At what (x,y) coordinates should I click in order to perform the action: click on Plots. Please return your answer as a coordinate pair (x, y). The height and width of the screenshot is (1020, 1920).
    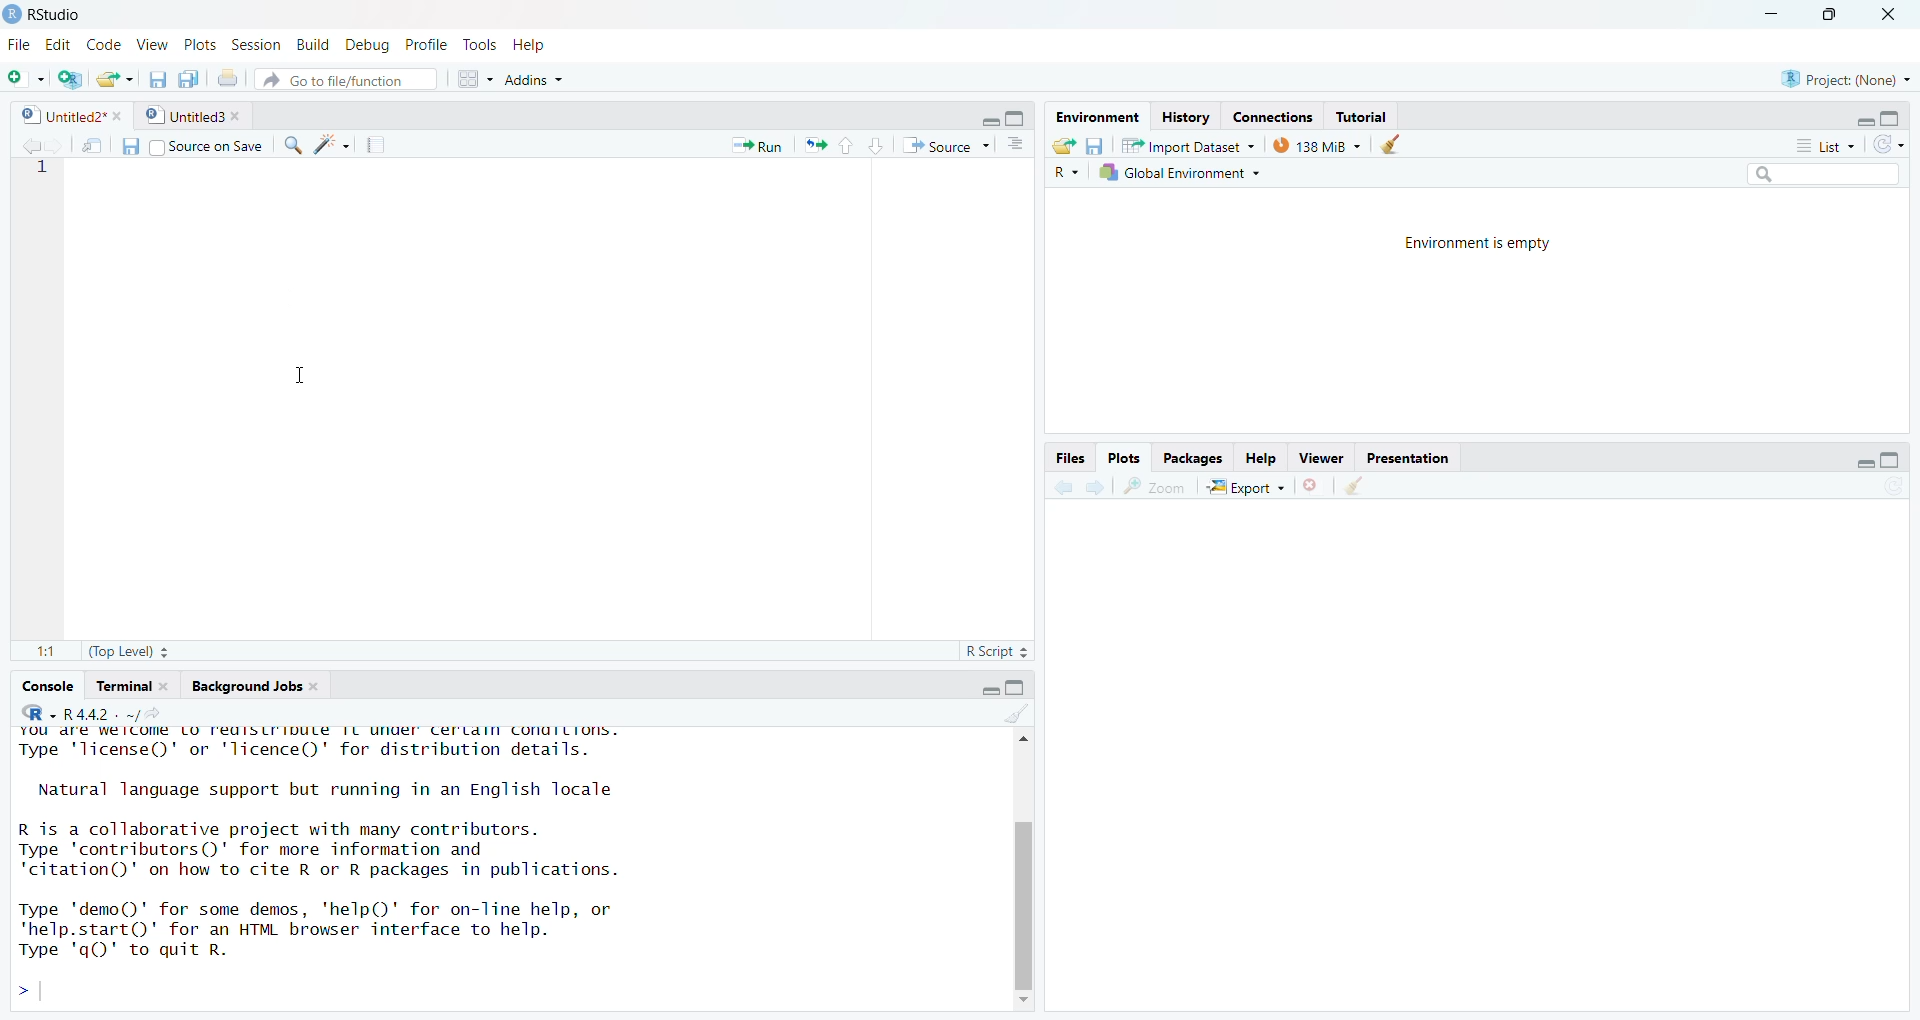
    Looking at the image, I should click on (1114, 460).